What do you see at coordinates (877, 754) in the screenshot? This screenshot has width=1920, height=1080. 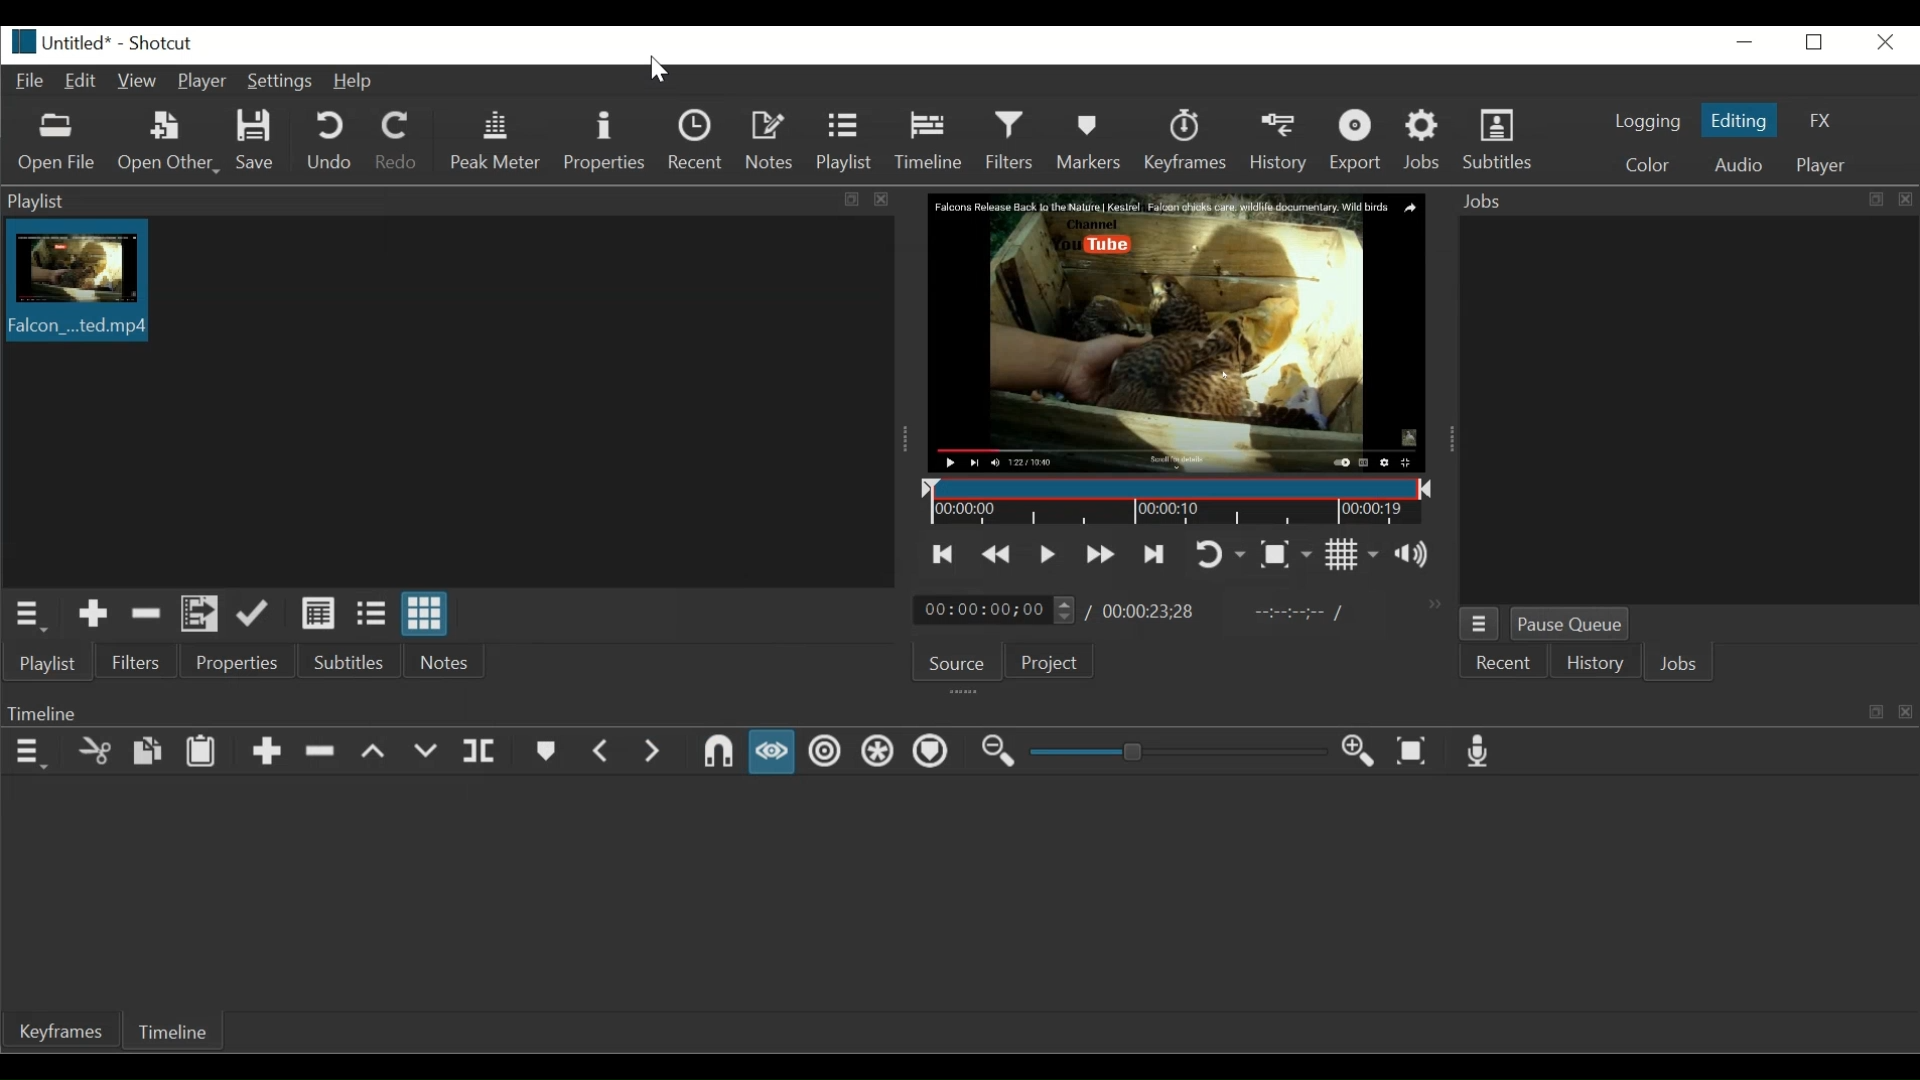 I see `Ripple all tracks` at bounding box center [877, 754].